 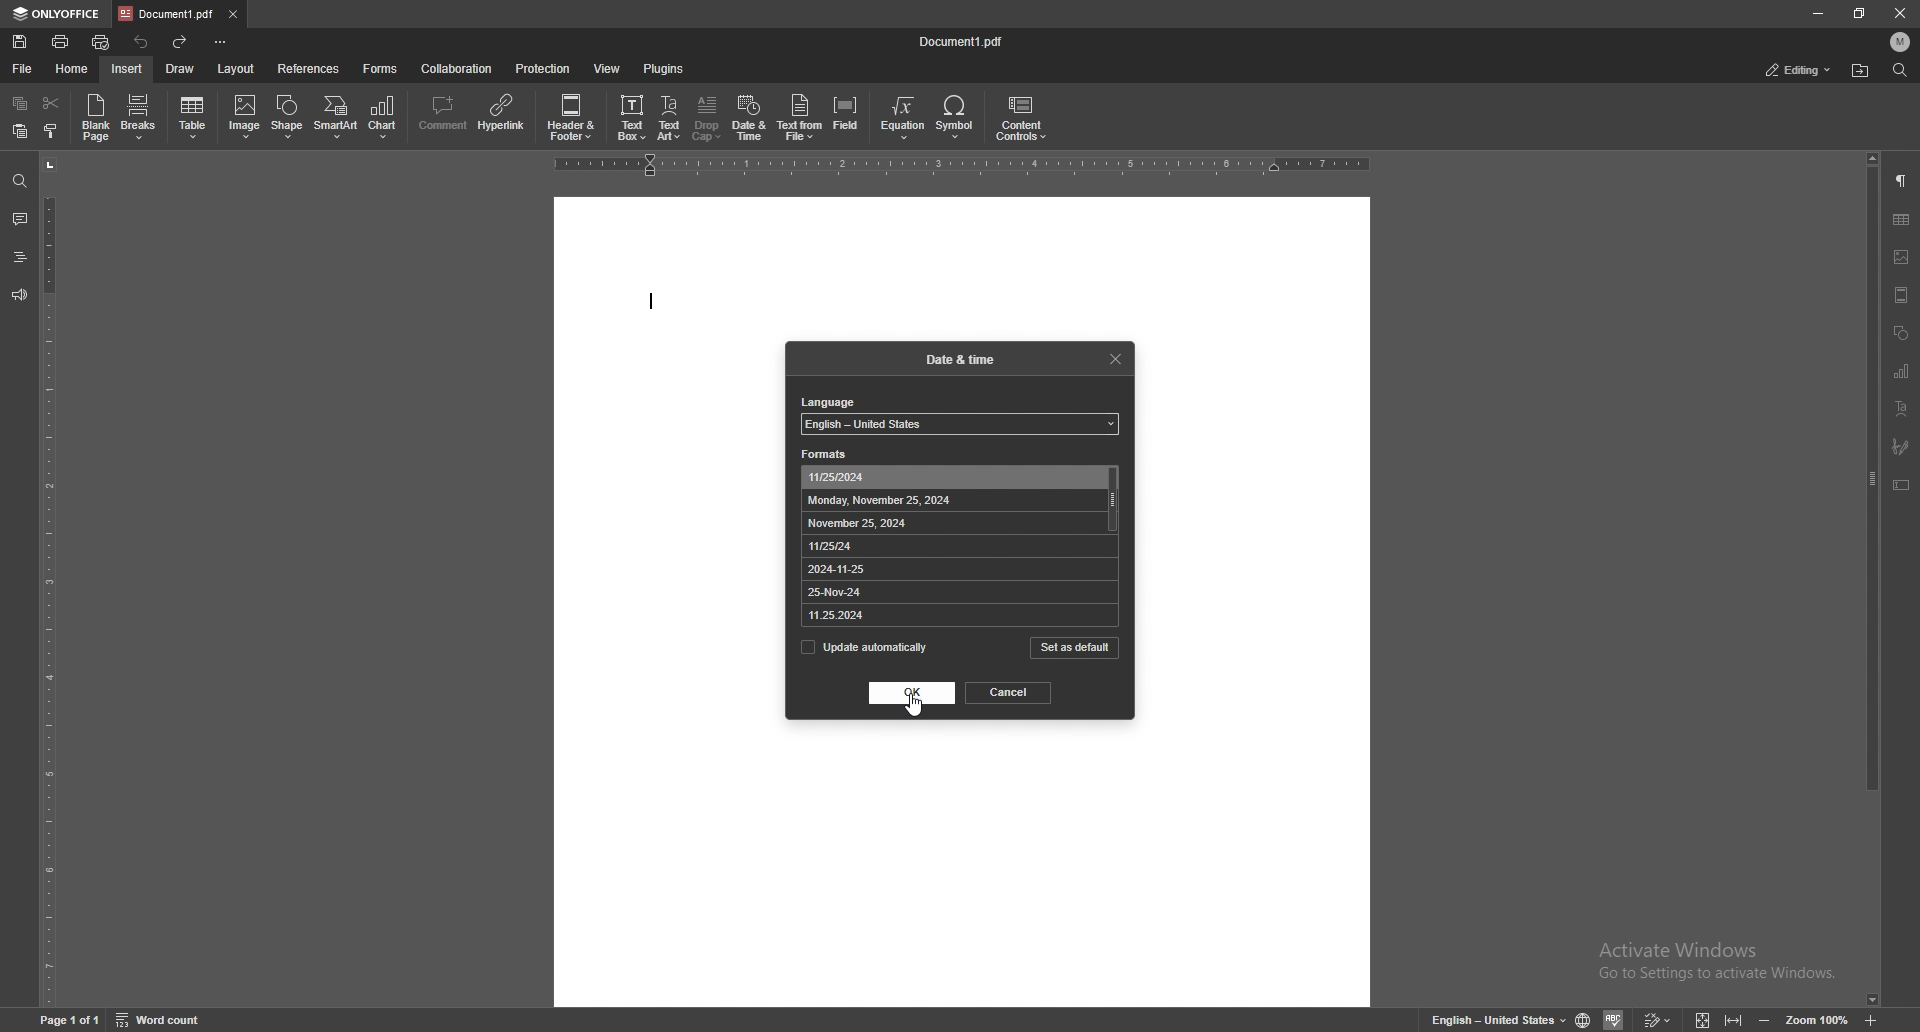 What do you see at coordinates (861, 570) in the screenshot?
I see `date format` at bounding box center [861, 570].